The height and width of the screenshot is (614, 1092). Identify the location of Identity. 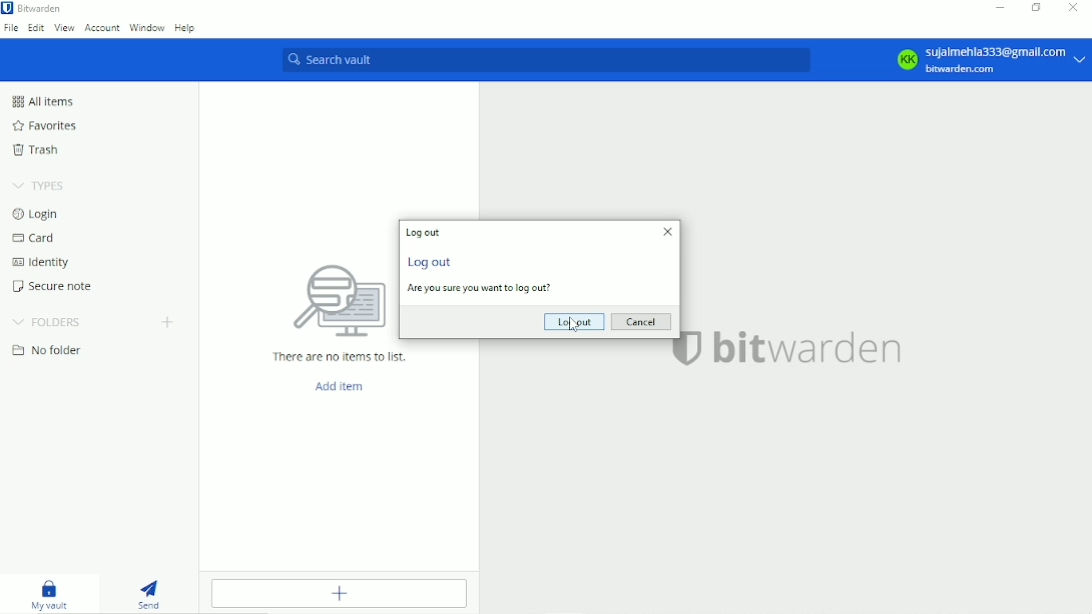
(46, 263).